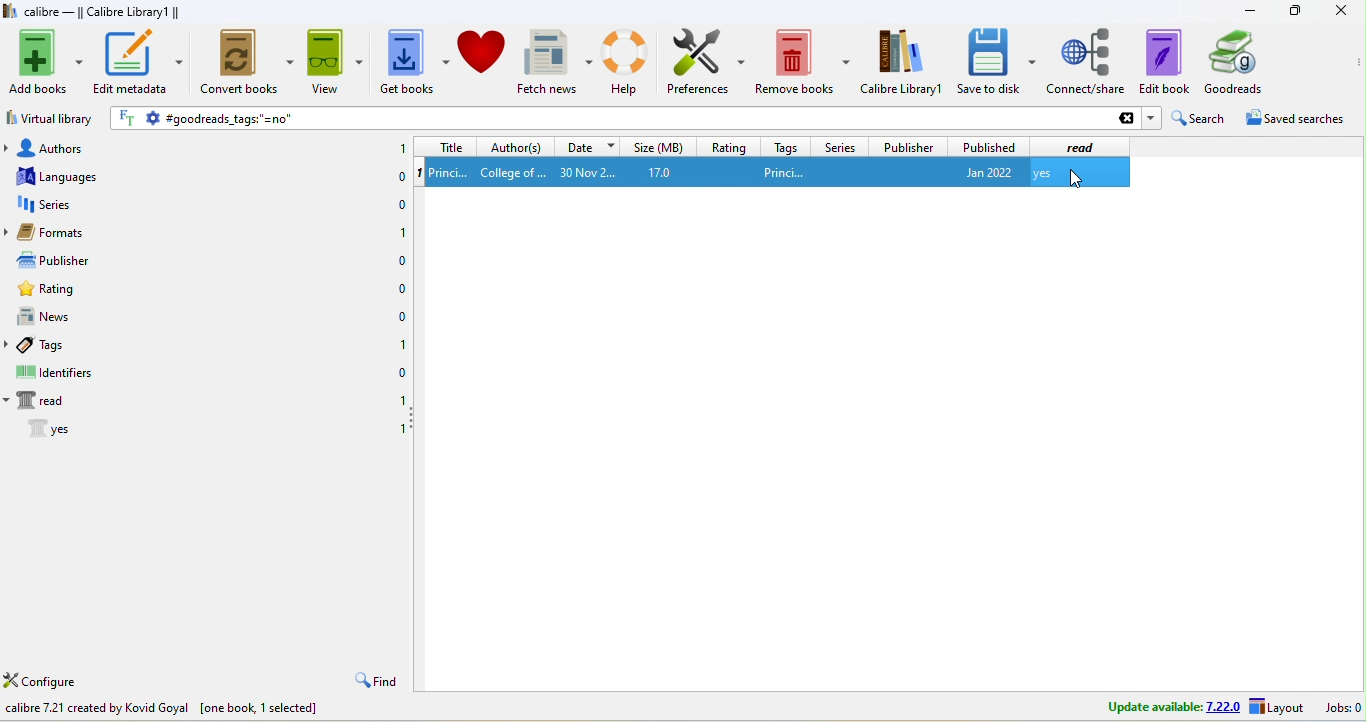  I want to click on college of, so click(514, 173).